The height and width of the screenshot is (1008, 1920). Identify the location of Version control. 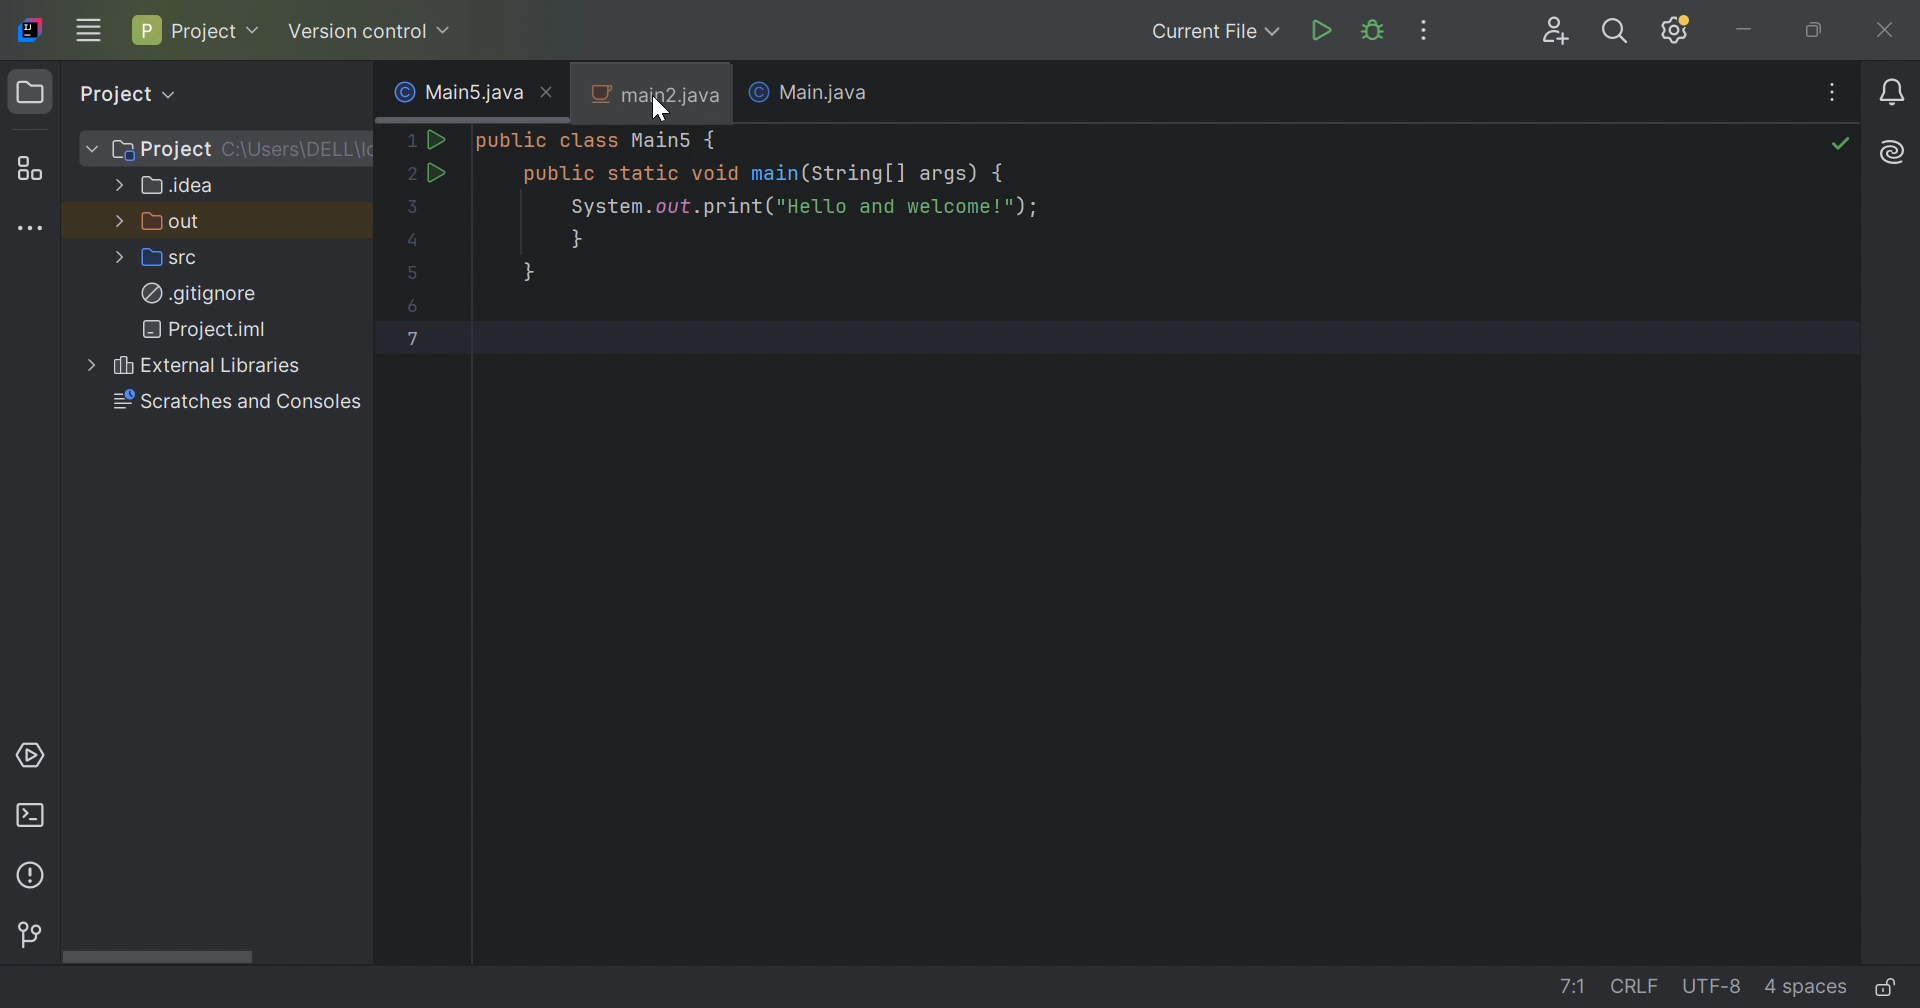
(370, 32).